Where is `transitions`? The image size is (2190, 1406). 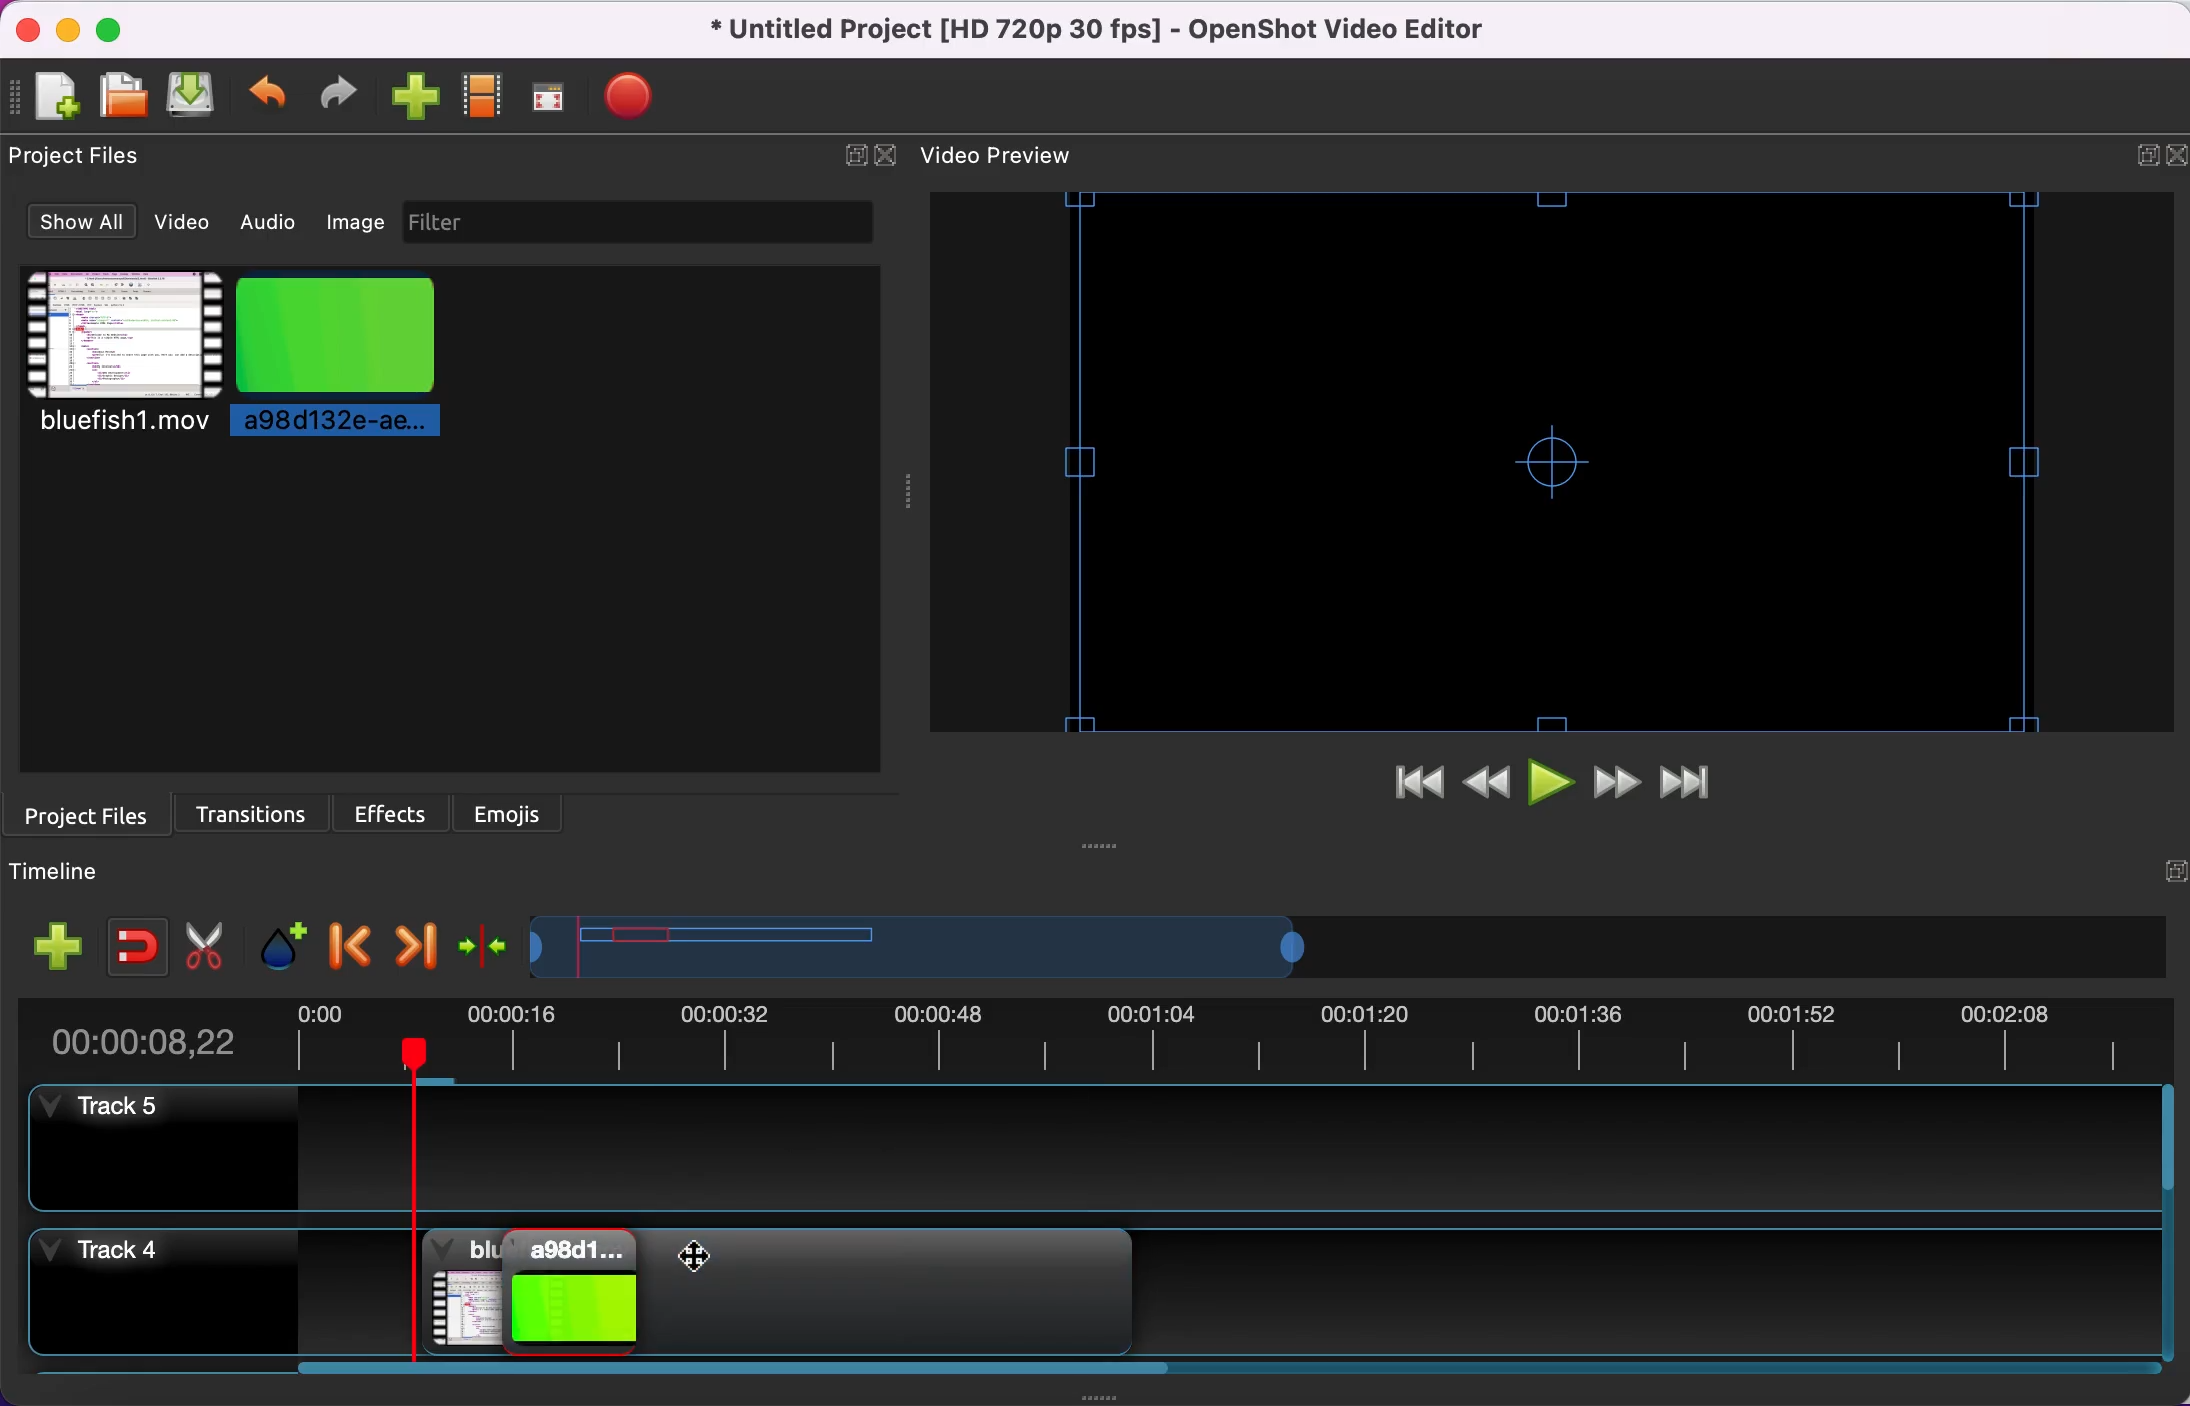 transitions is located at coordinates (253, 814).